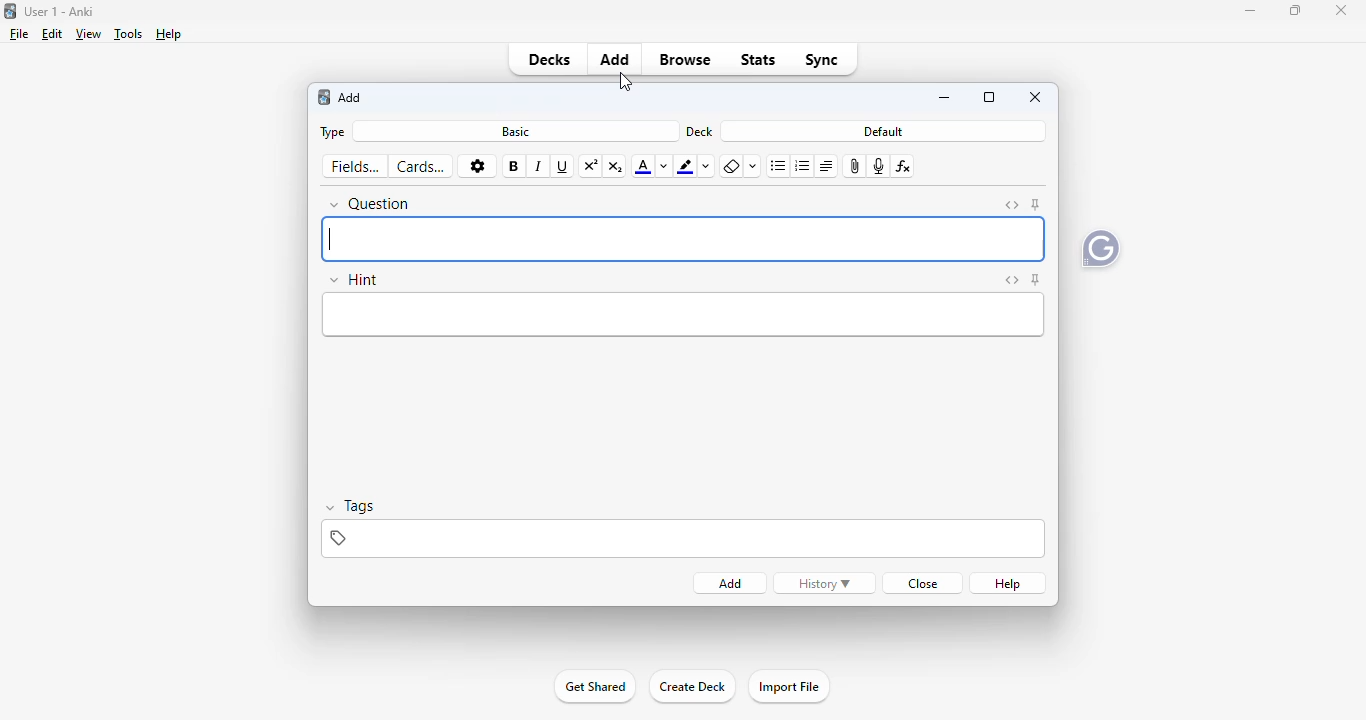  I want to click on tags, so click(683, 539).